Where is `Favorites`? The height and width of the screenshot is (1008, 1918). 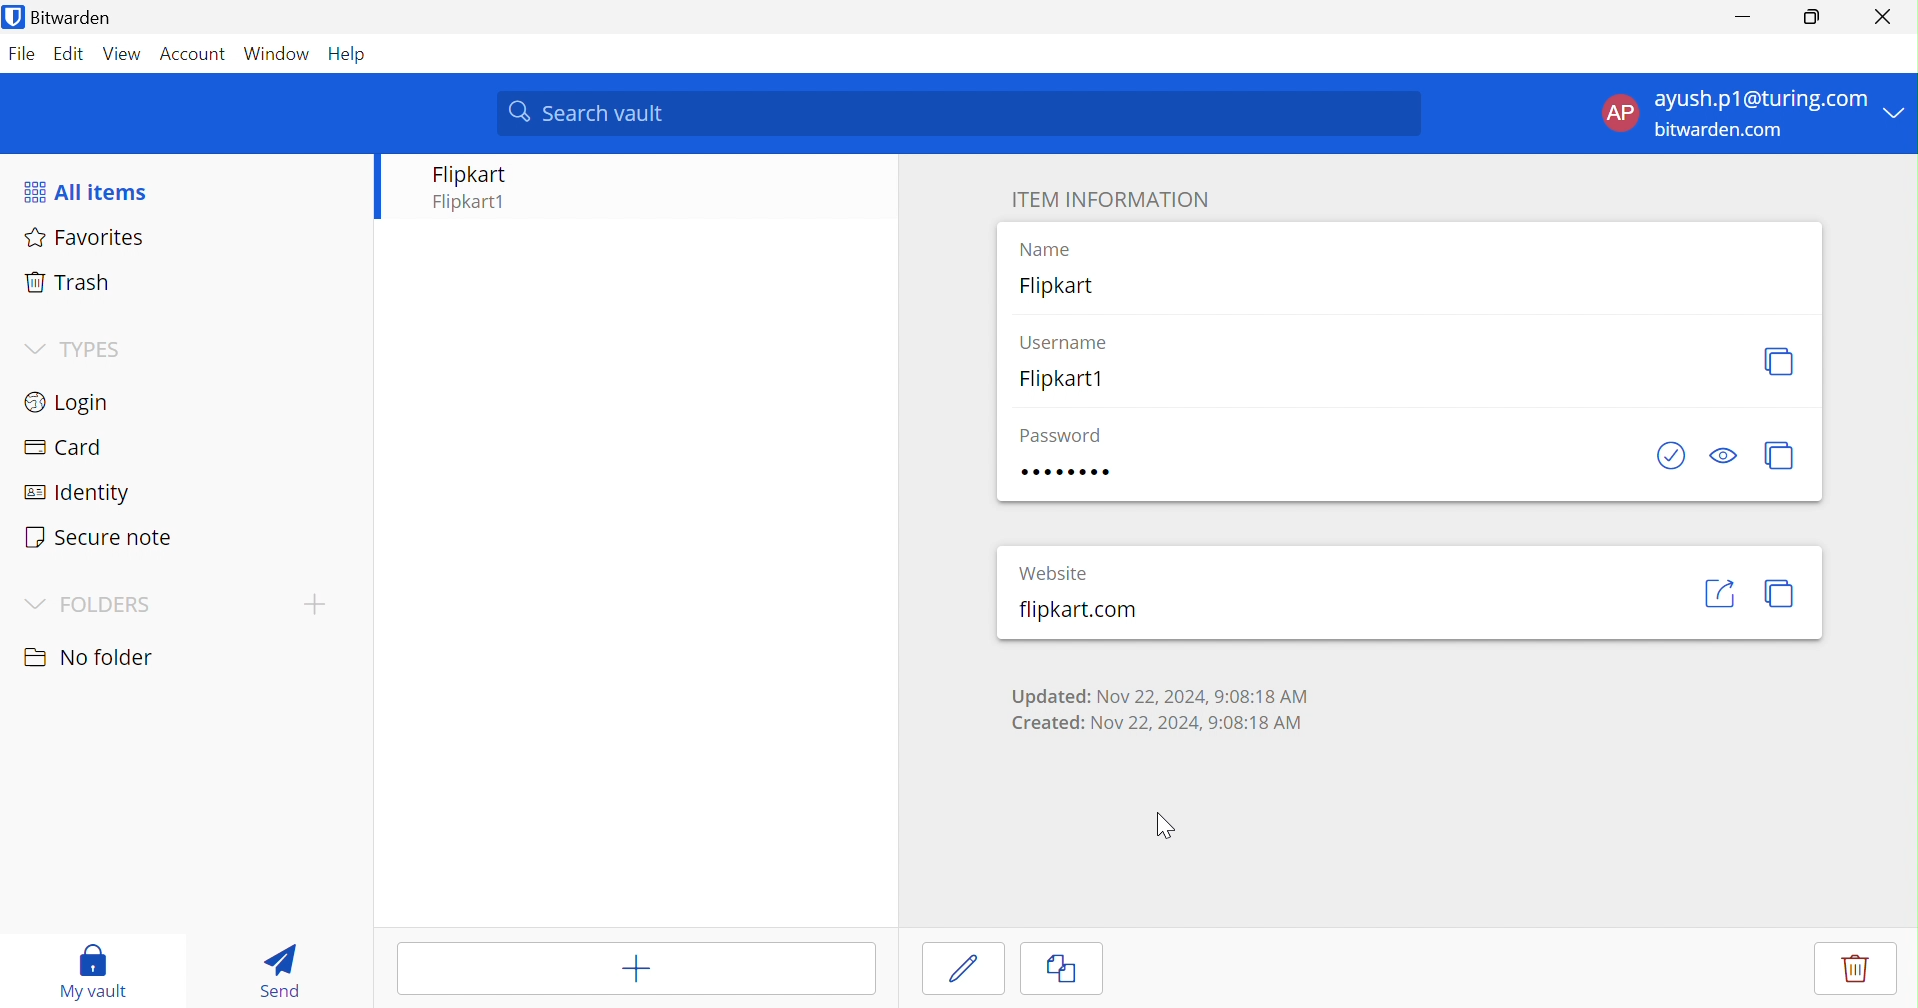 Favorites is located at coordinates (87, 239).